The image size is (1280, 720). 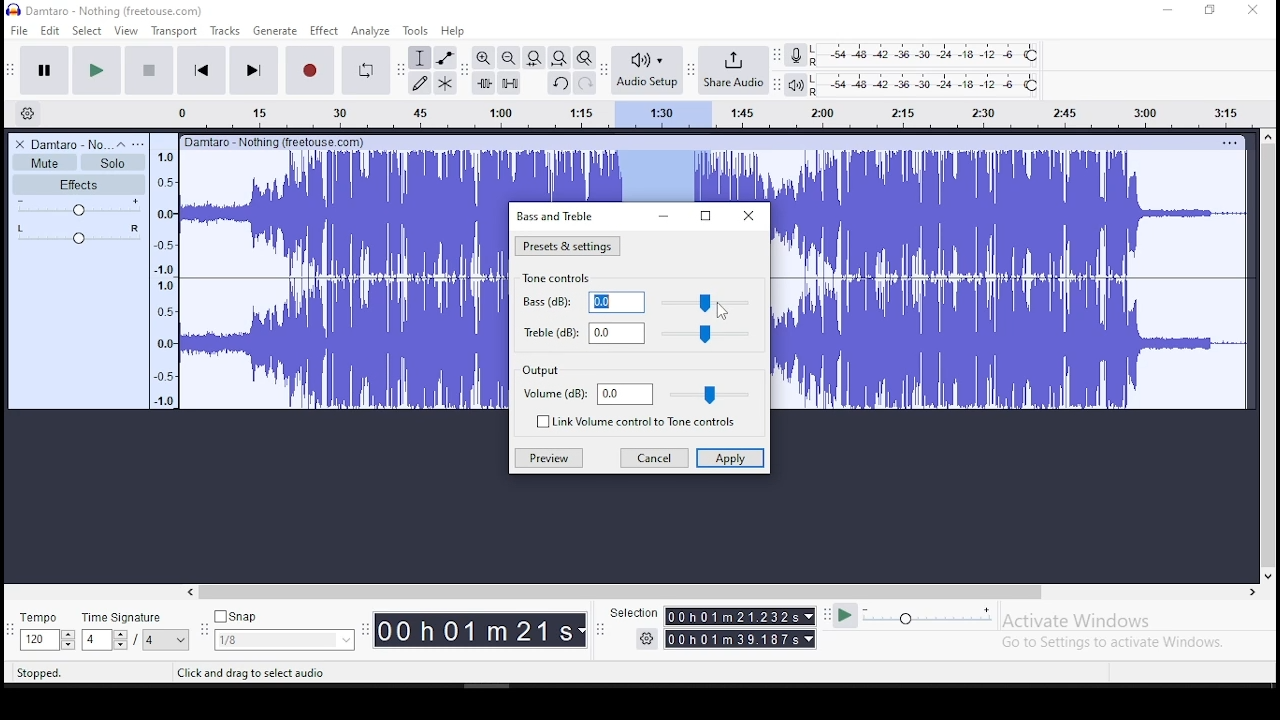 I want to click on Selection, so click(x=632, y=613).